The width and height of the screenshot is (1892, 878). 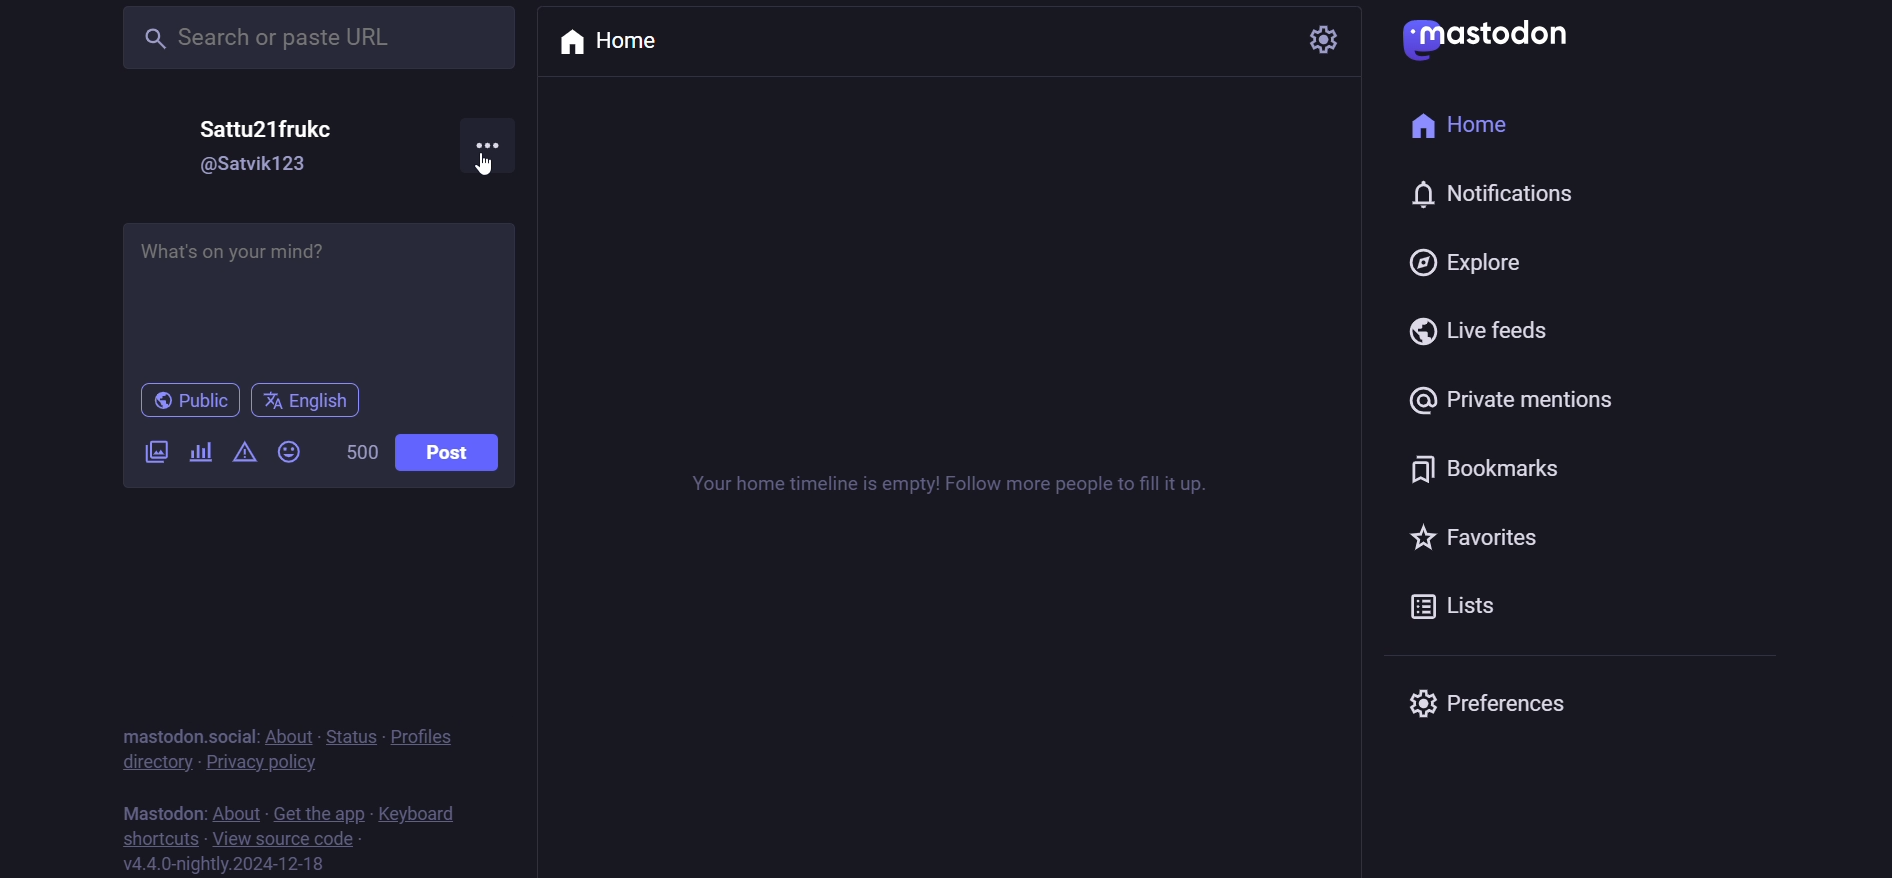 What do you see at coordinates (1495, 467) in the screenshot?
I see `bookmark` at bounding box center [1495, 467].